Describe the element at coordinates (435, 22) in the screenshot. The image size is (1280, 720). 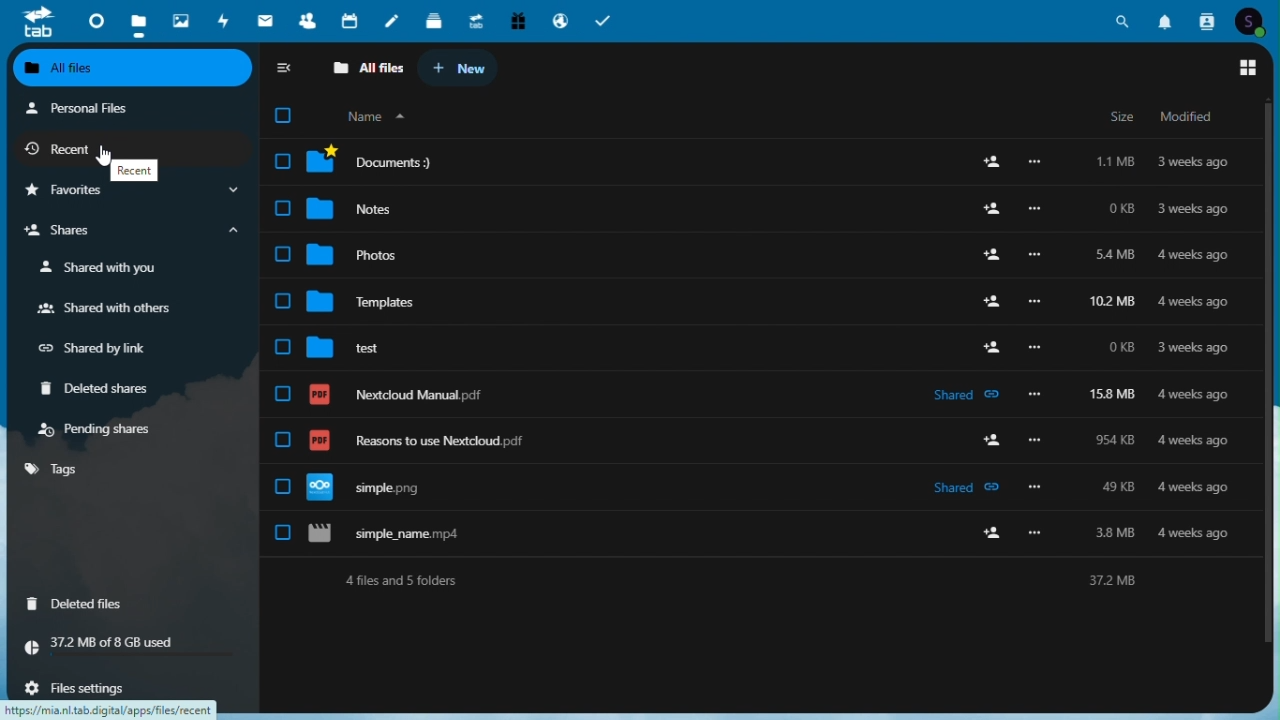
I see `deck` at that location.